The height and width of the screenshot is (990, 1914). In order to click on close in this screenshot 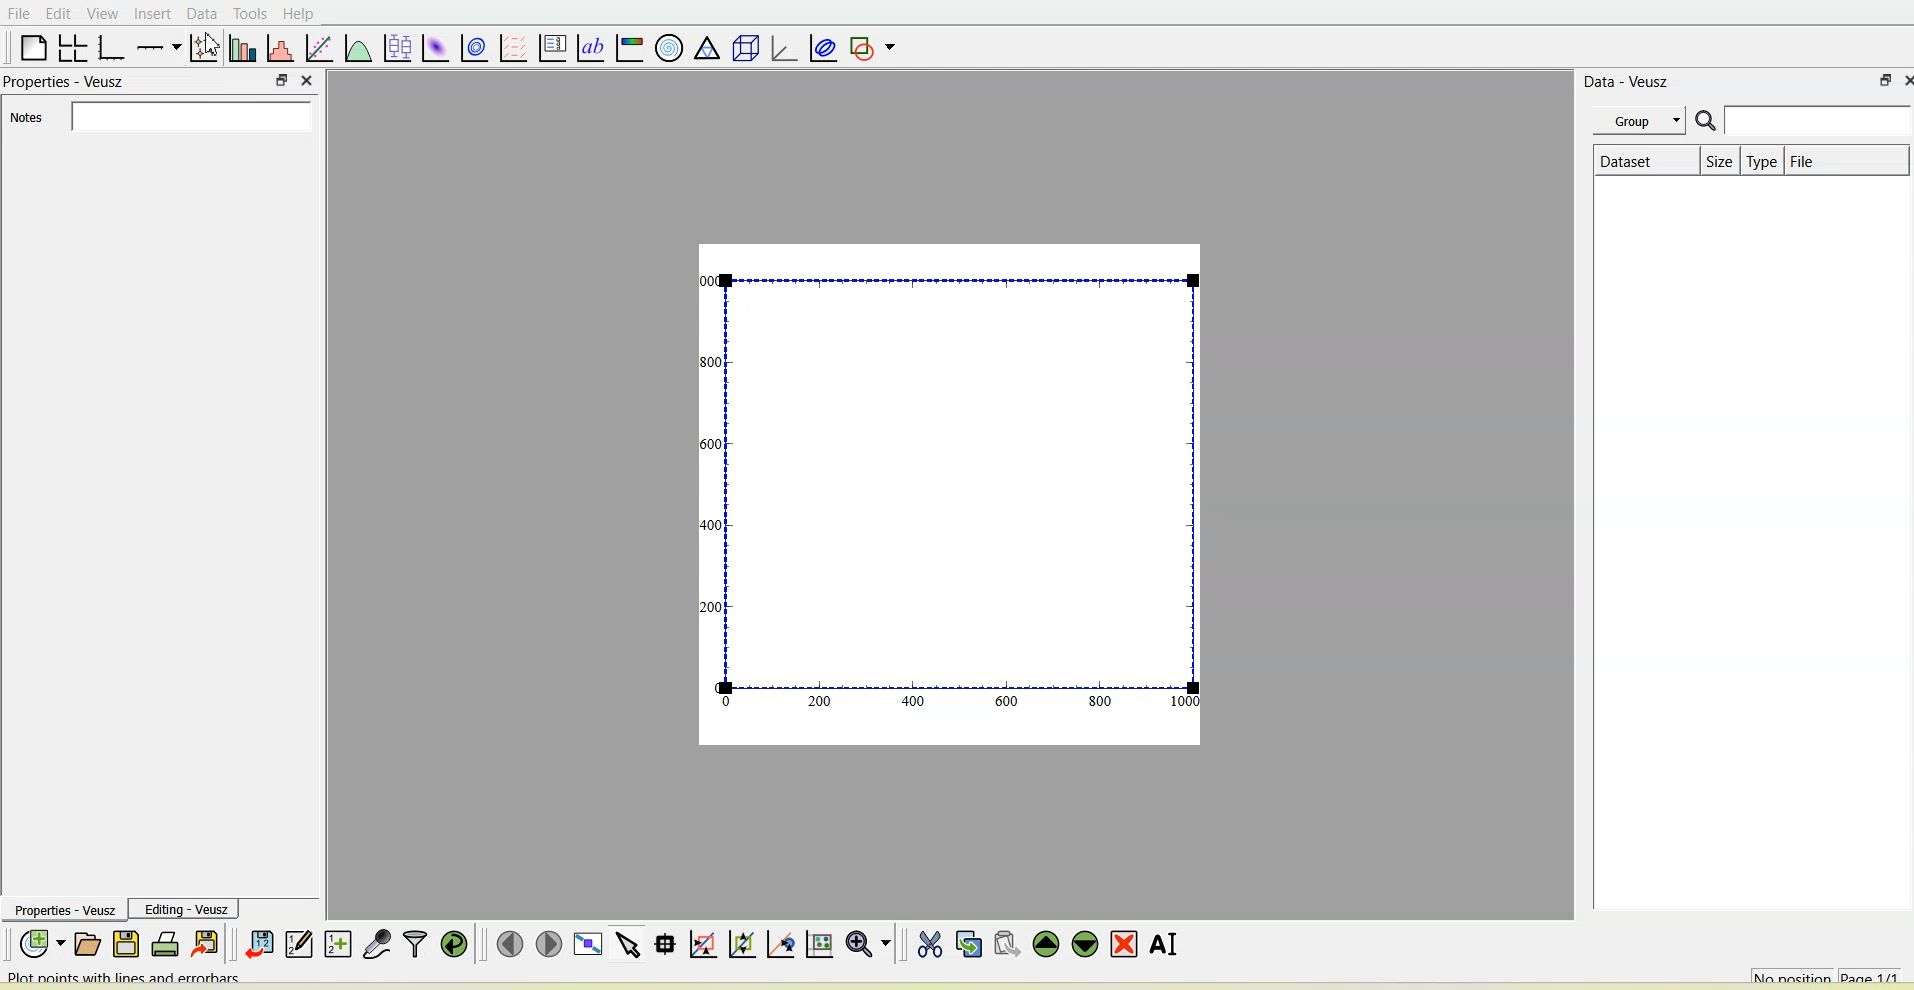, I will do `click(309, 82)`.